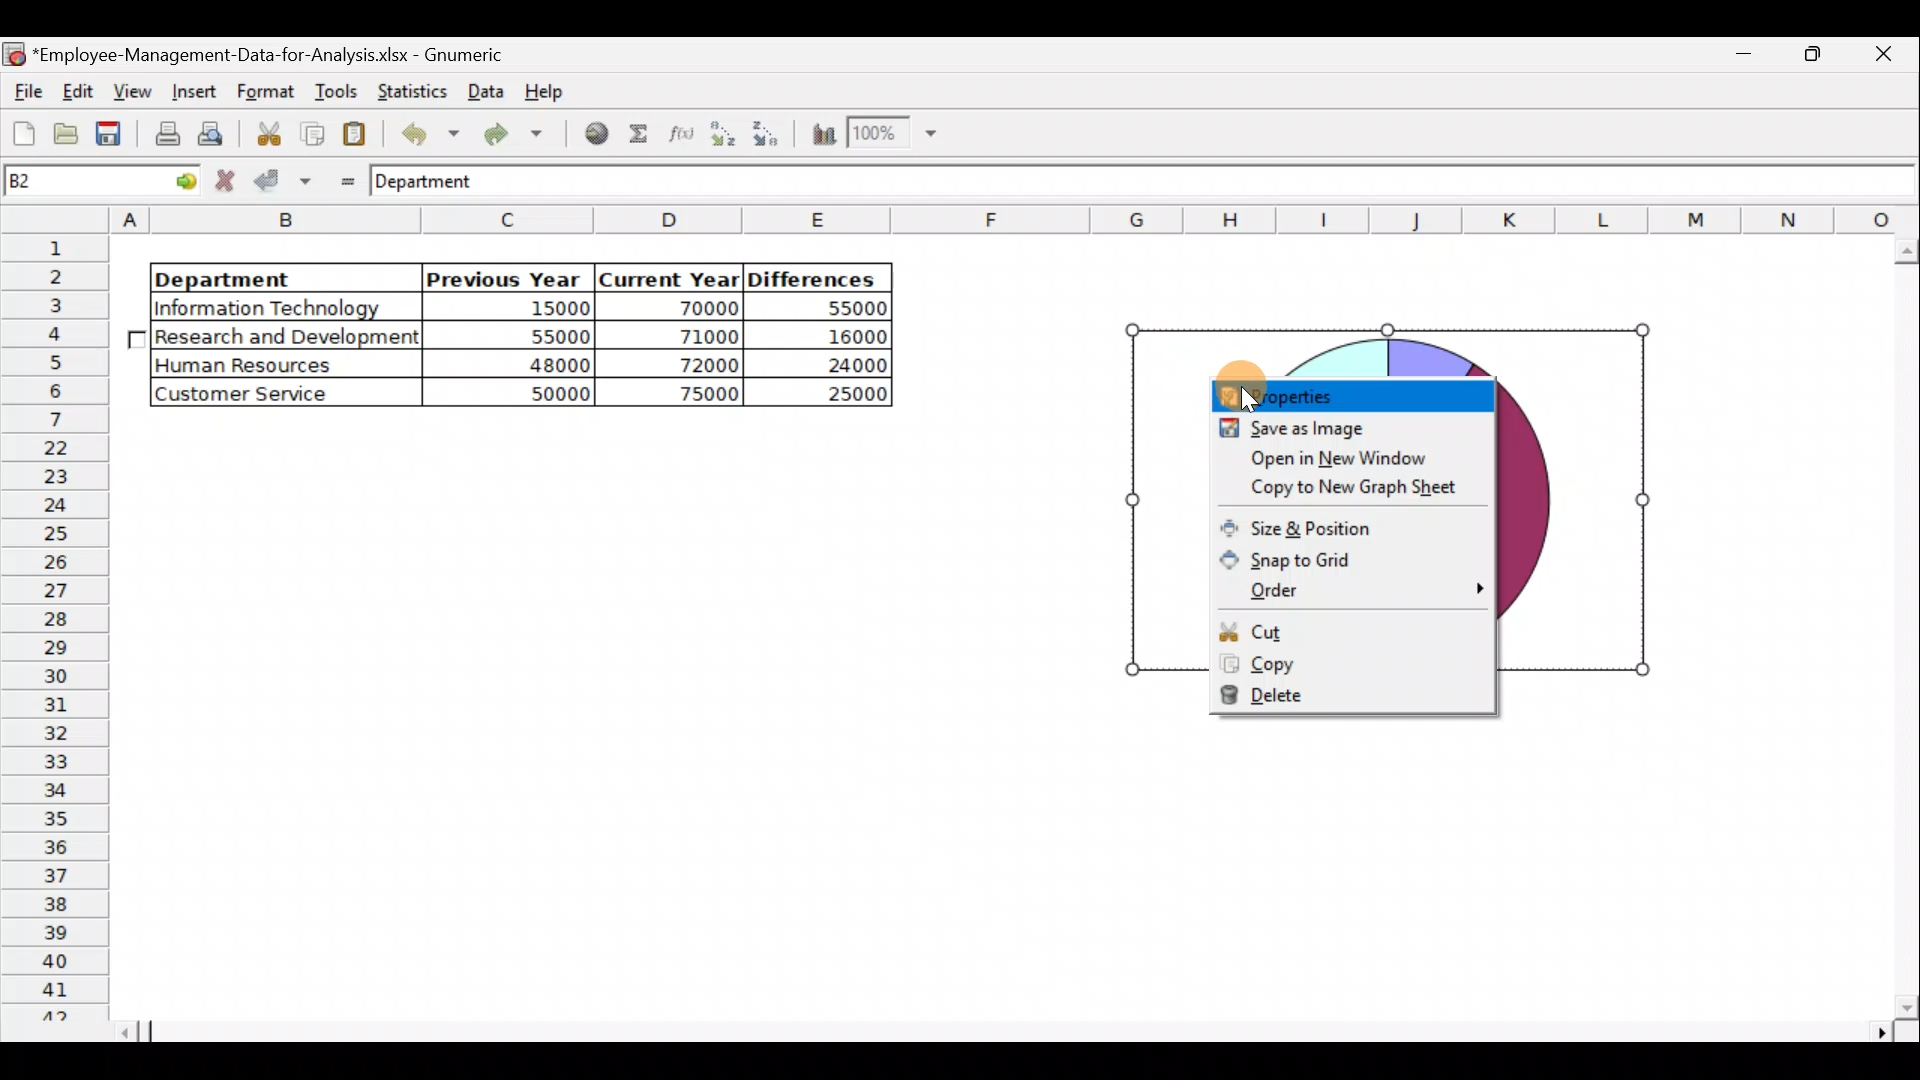 The height and width of the screenshot is (1080, 1920). Describe the element at coordinates (80, 89) in the screenshot. I see `Edit` at that location.